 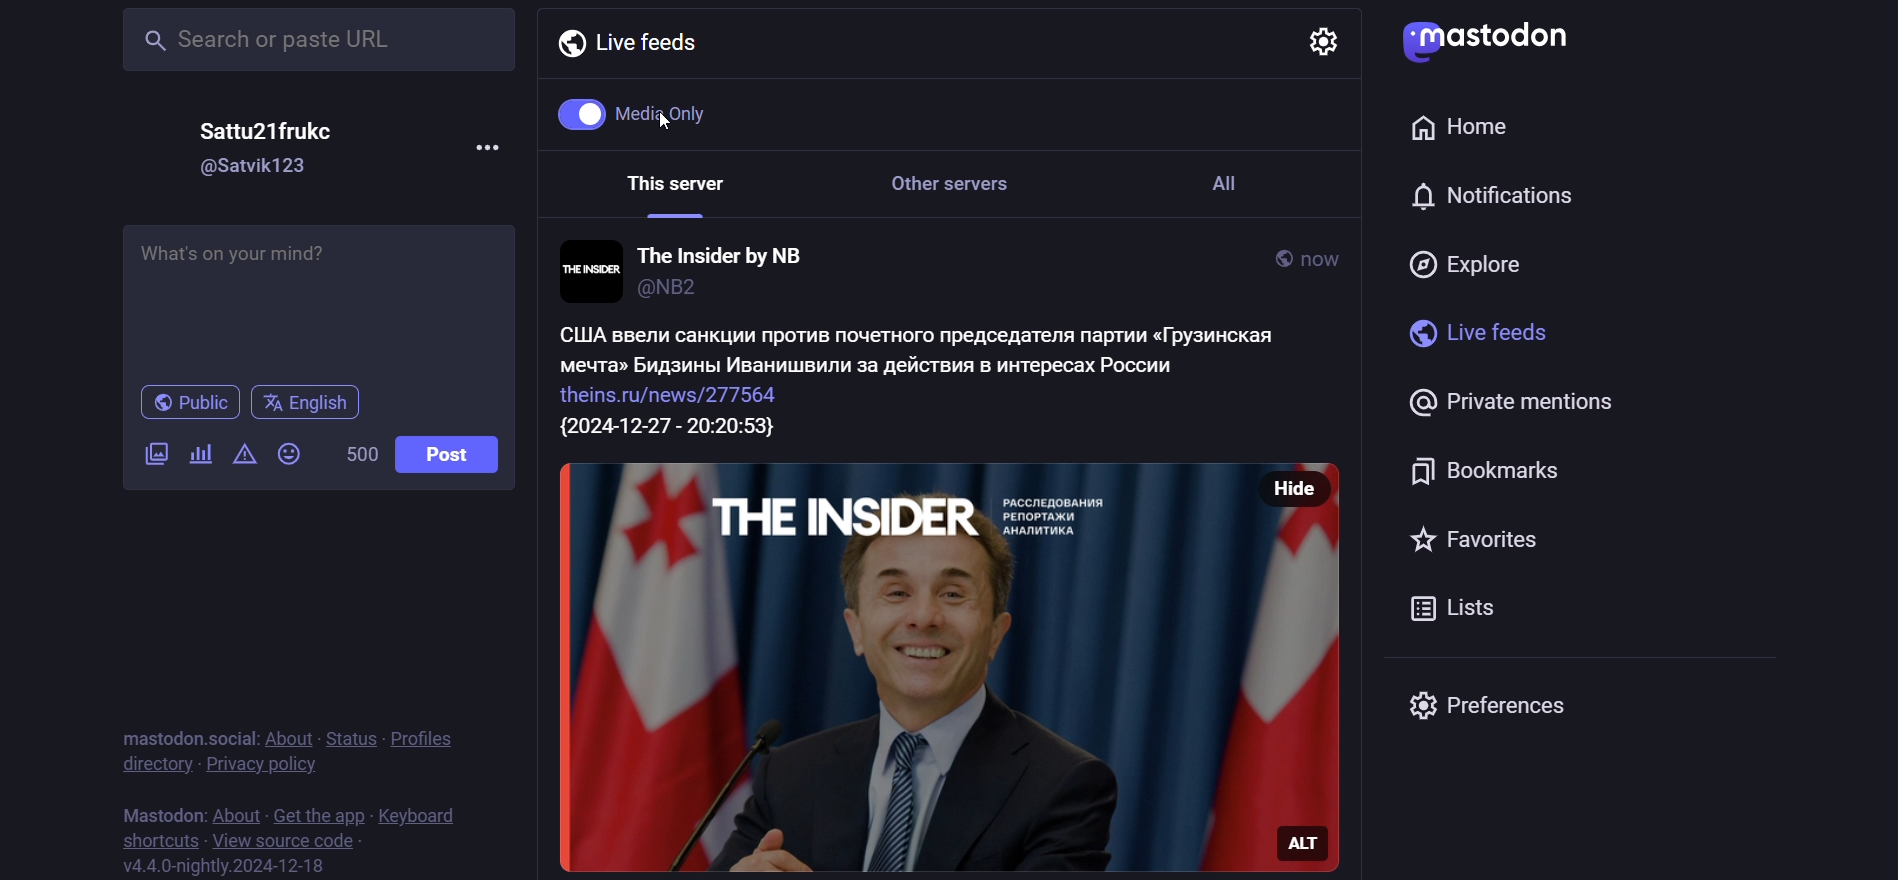 I want to click on shortcut, so click(x=153, y=840).